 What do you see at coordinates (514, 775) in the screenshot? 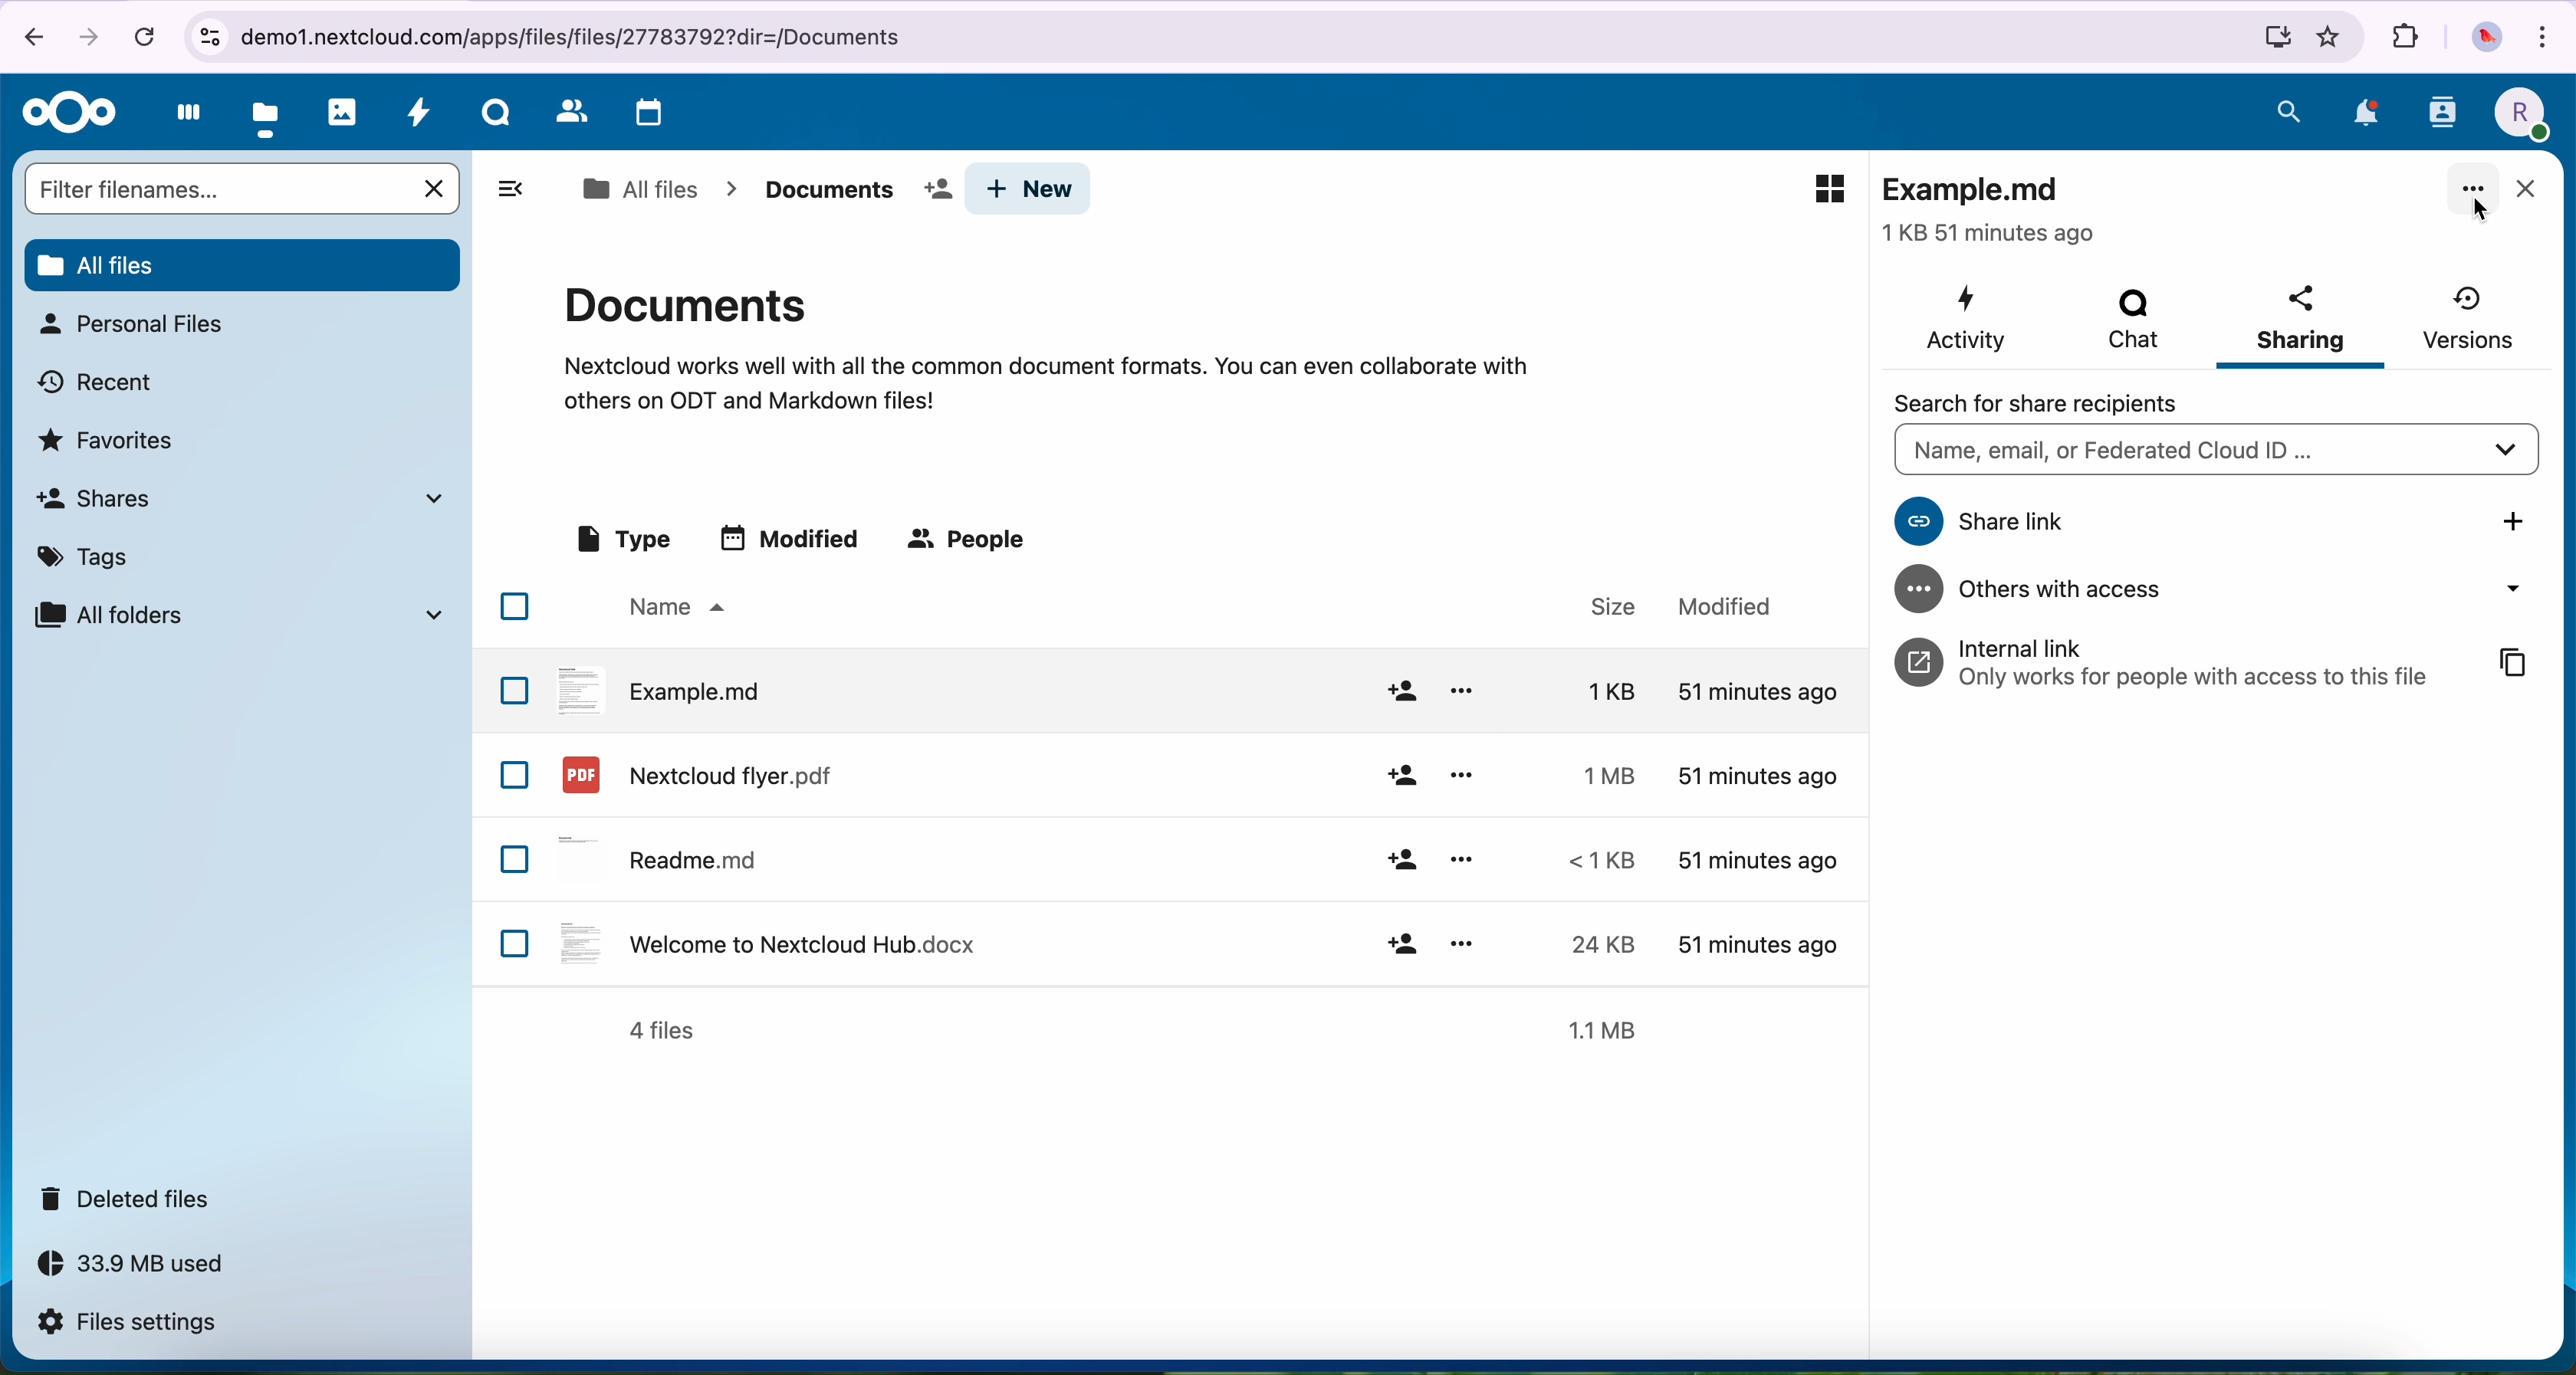
I see `checkbox` at bounding box center [514, 775].